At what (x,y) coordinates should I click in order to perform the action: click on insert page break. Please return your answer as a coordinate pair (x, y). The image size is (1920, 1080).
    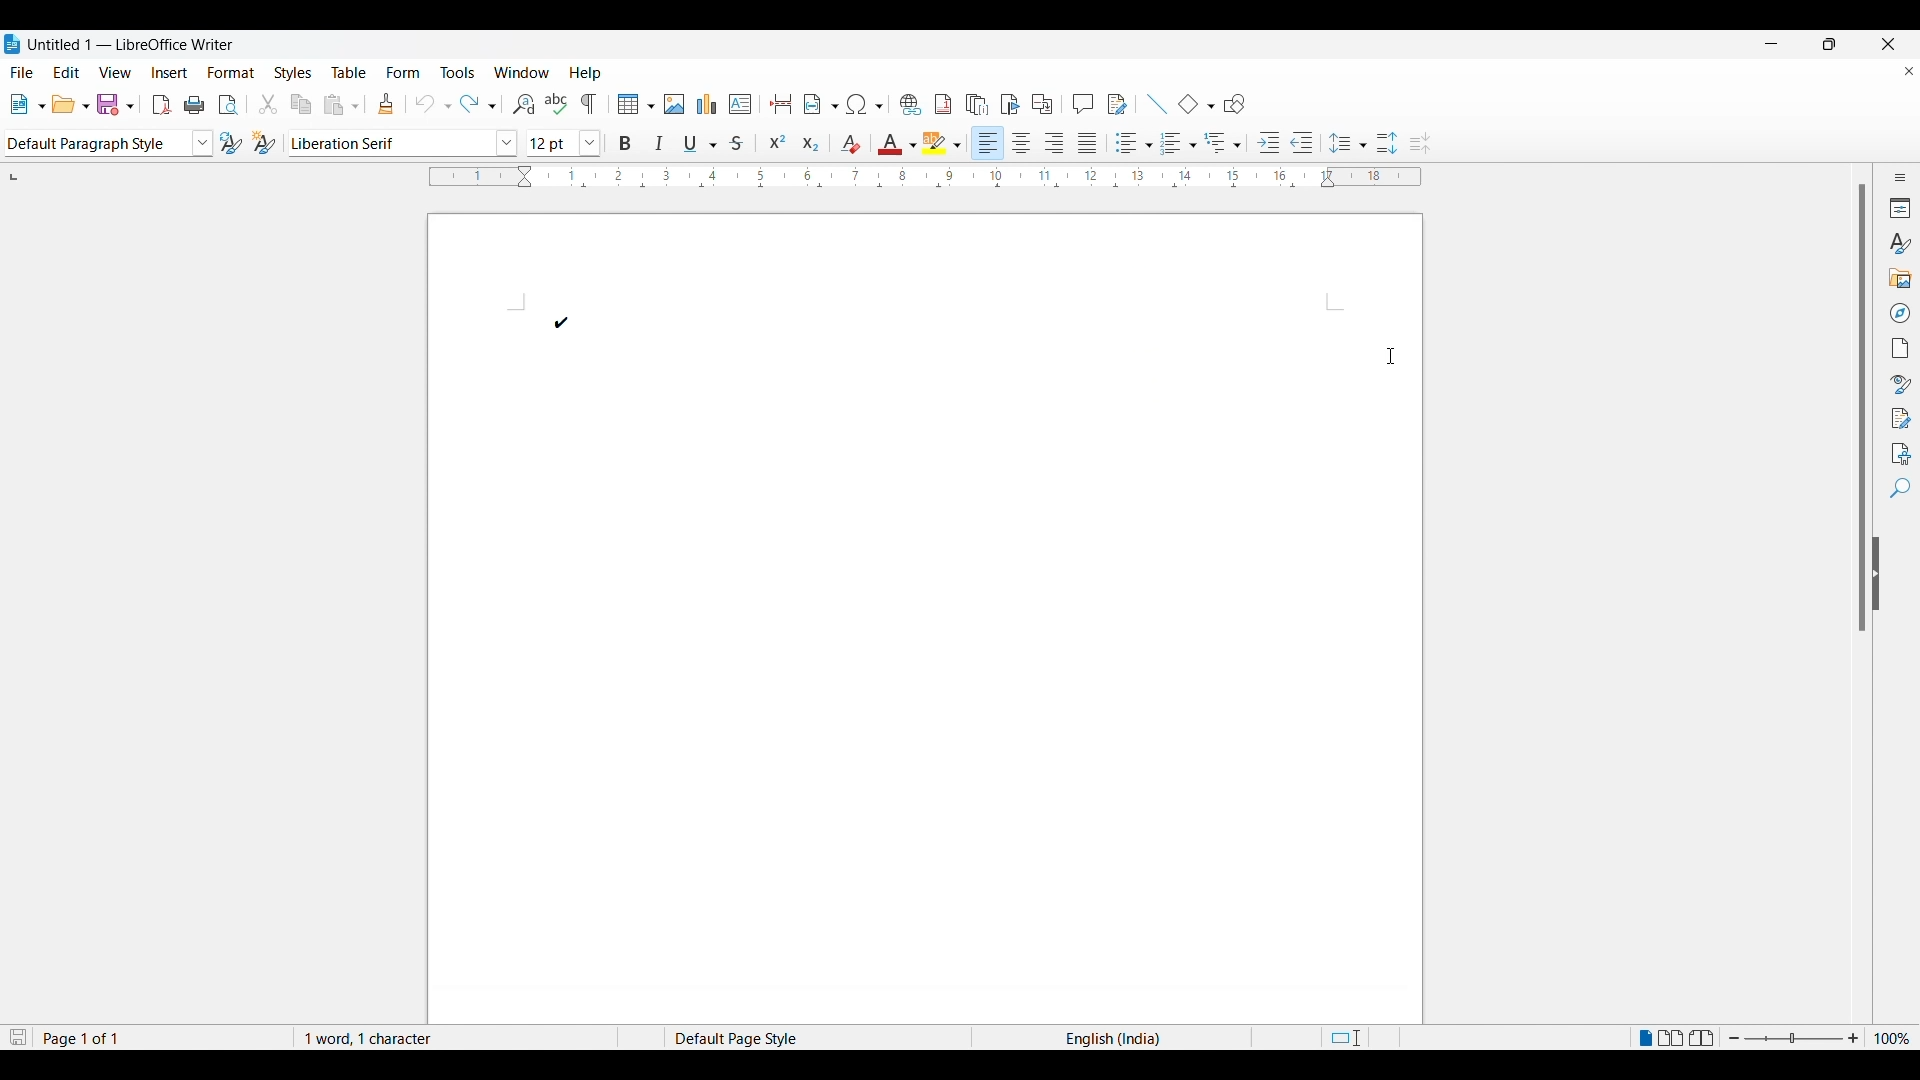
    Looking at the image, I should click on (778, 103).